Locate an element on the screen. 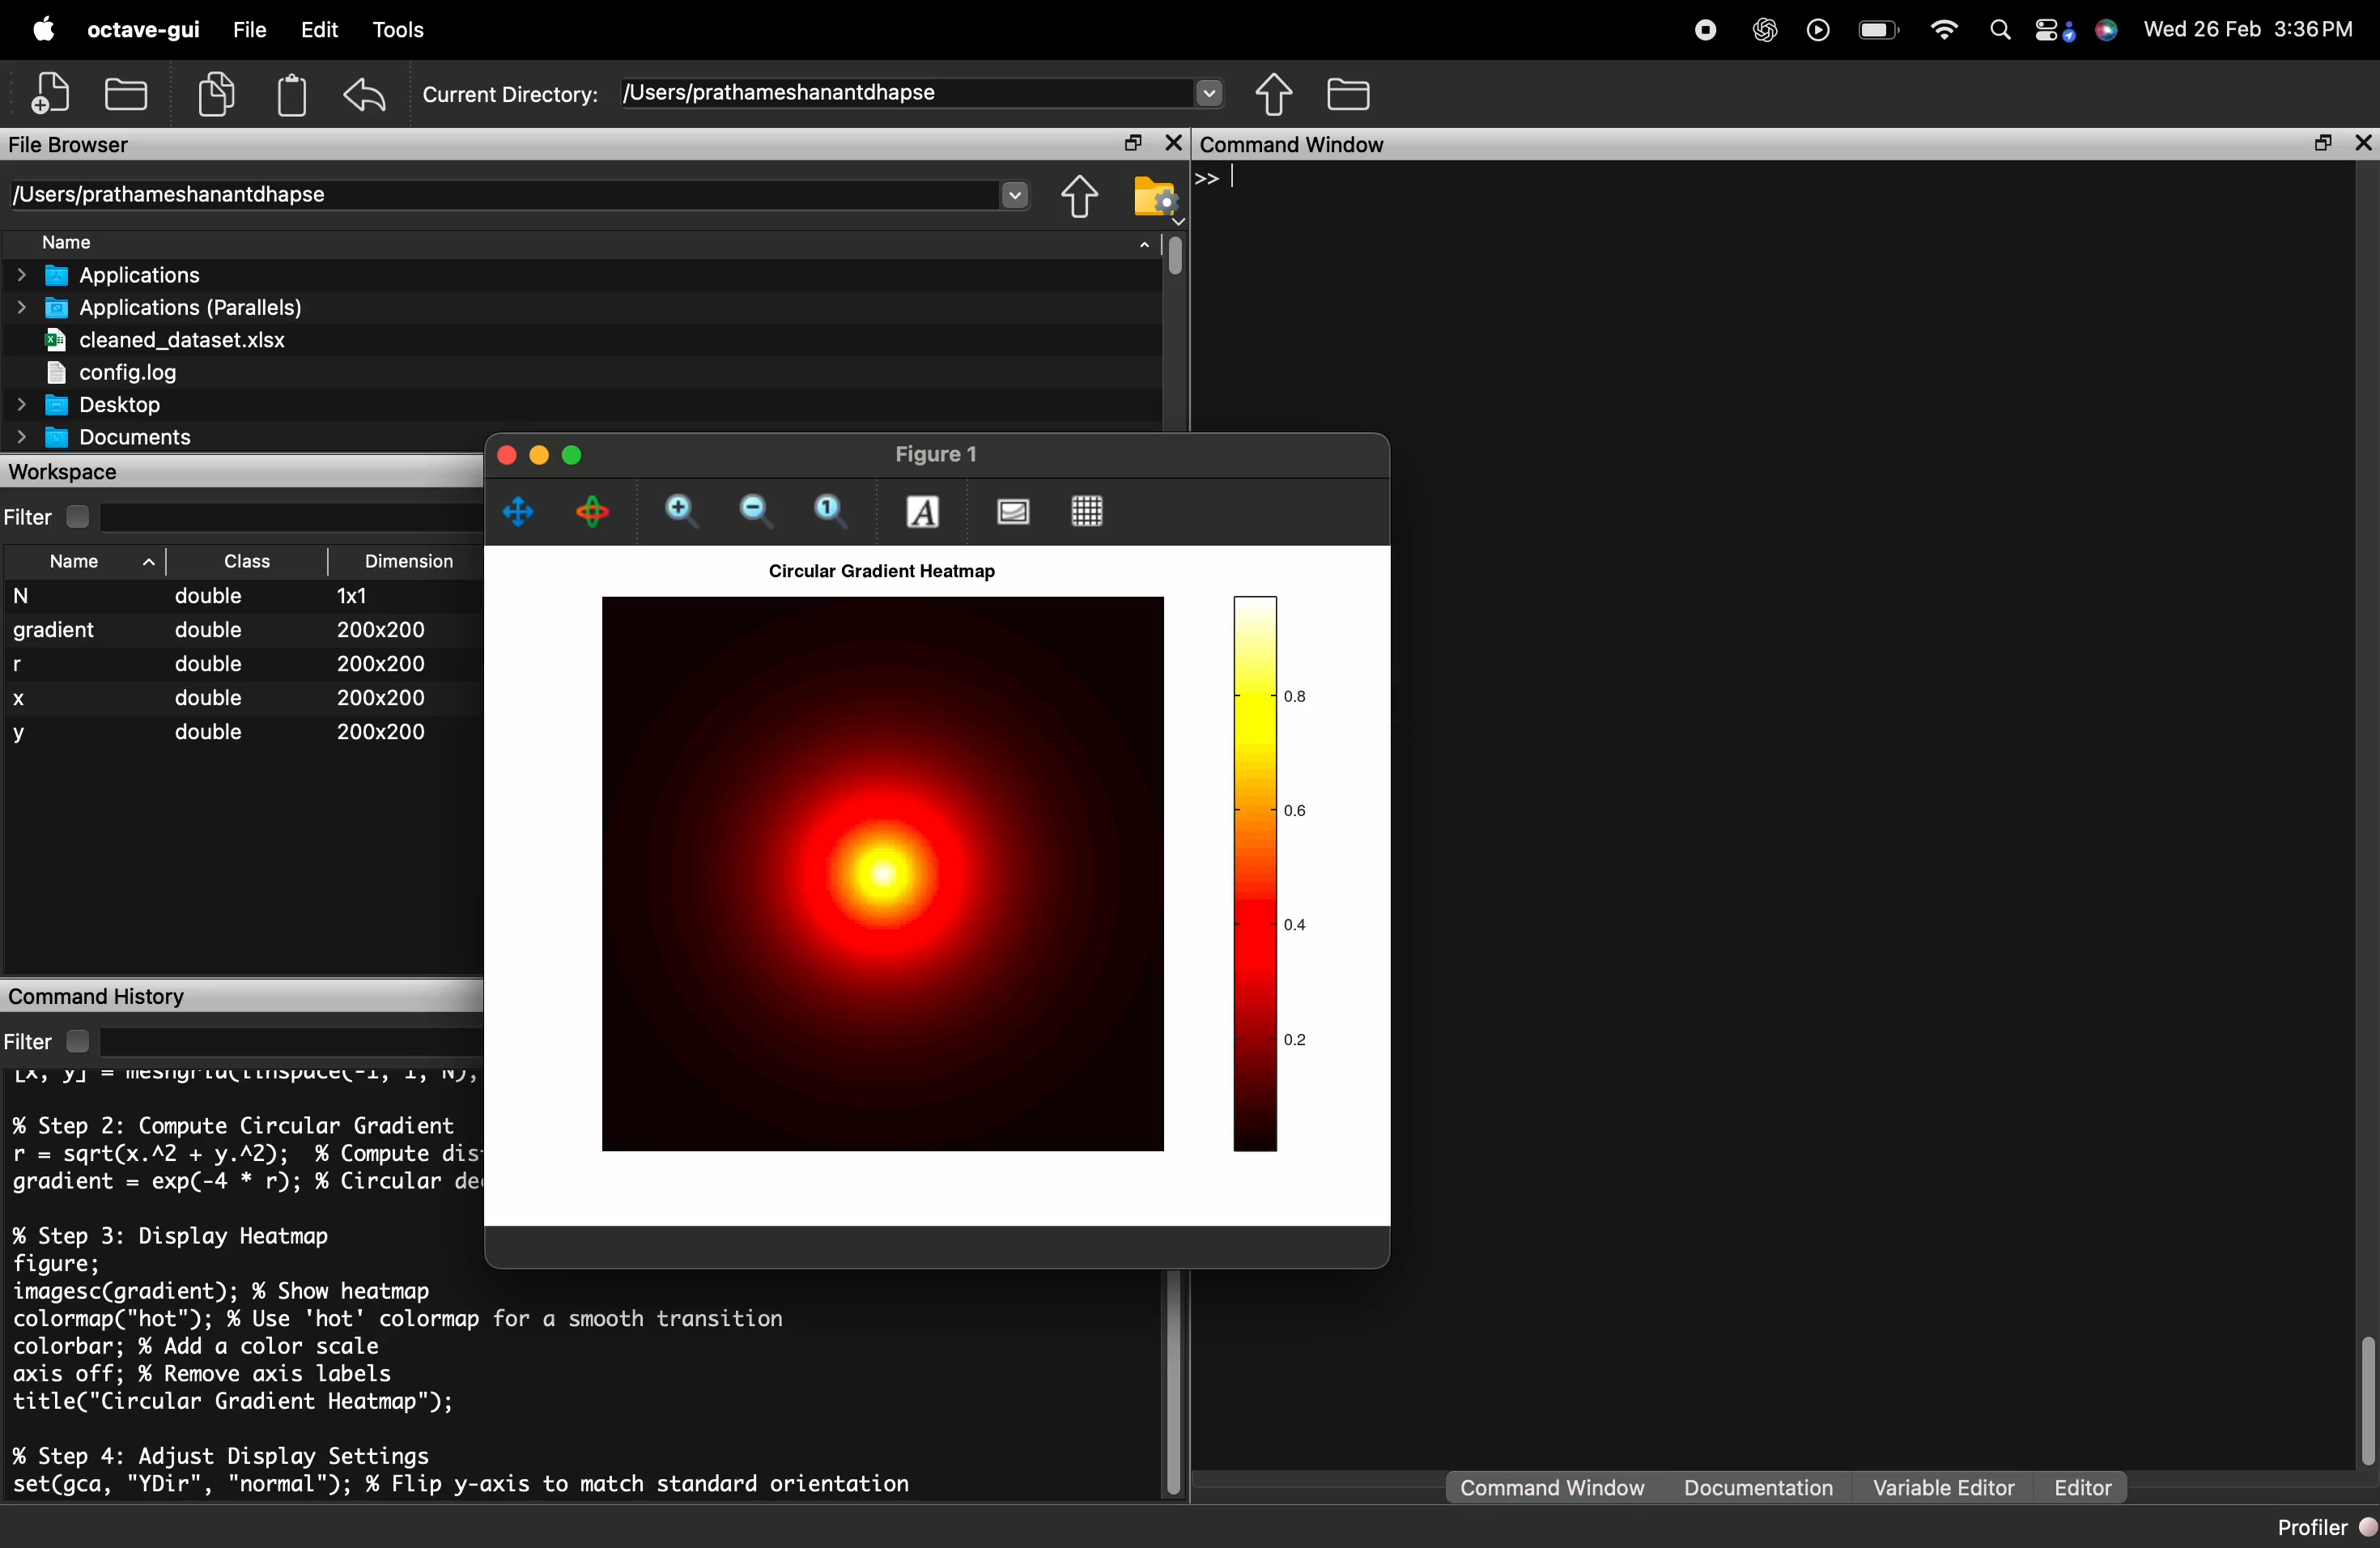  Insert text is located at coordinates (923, 512).